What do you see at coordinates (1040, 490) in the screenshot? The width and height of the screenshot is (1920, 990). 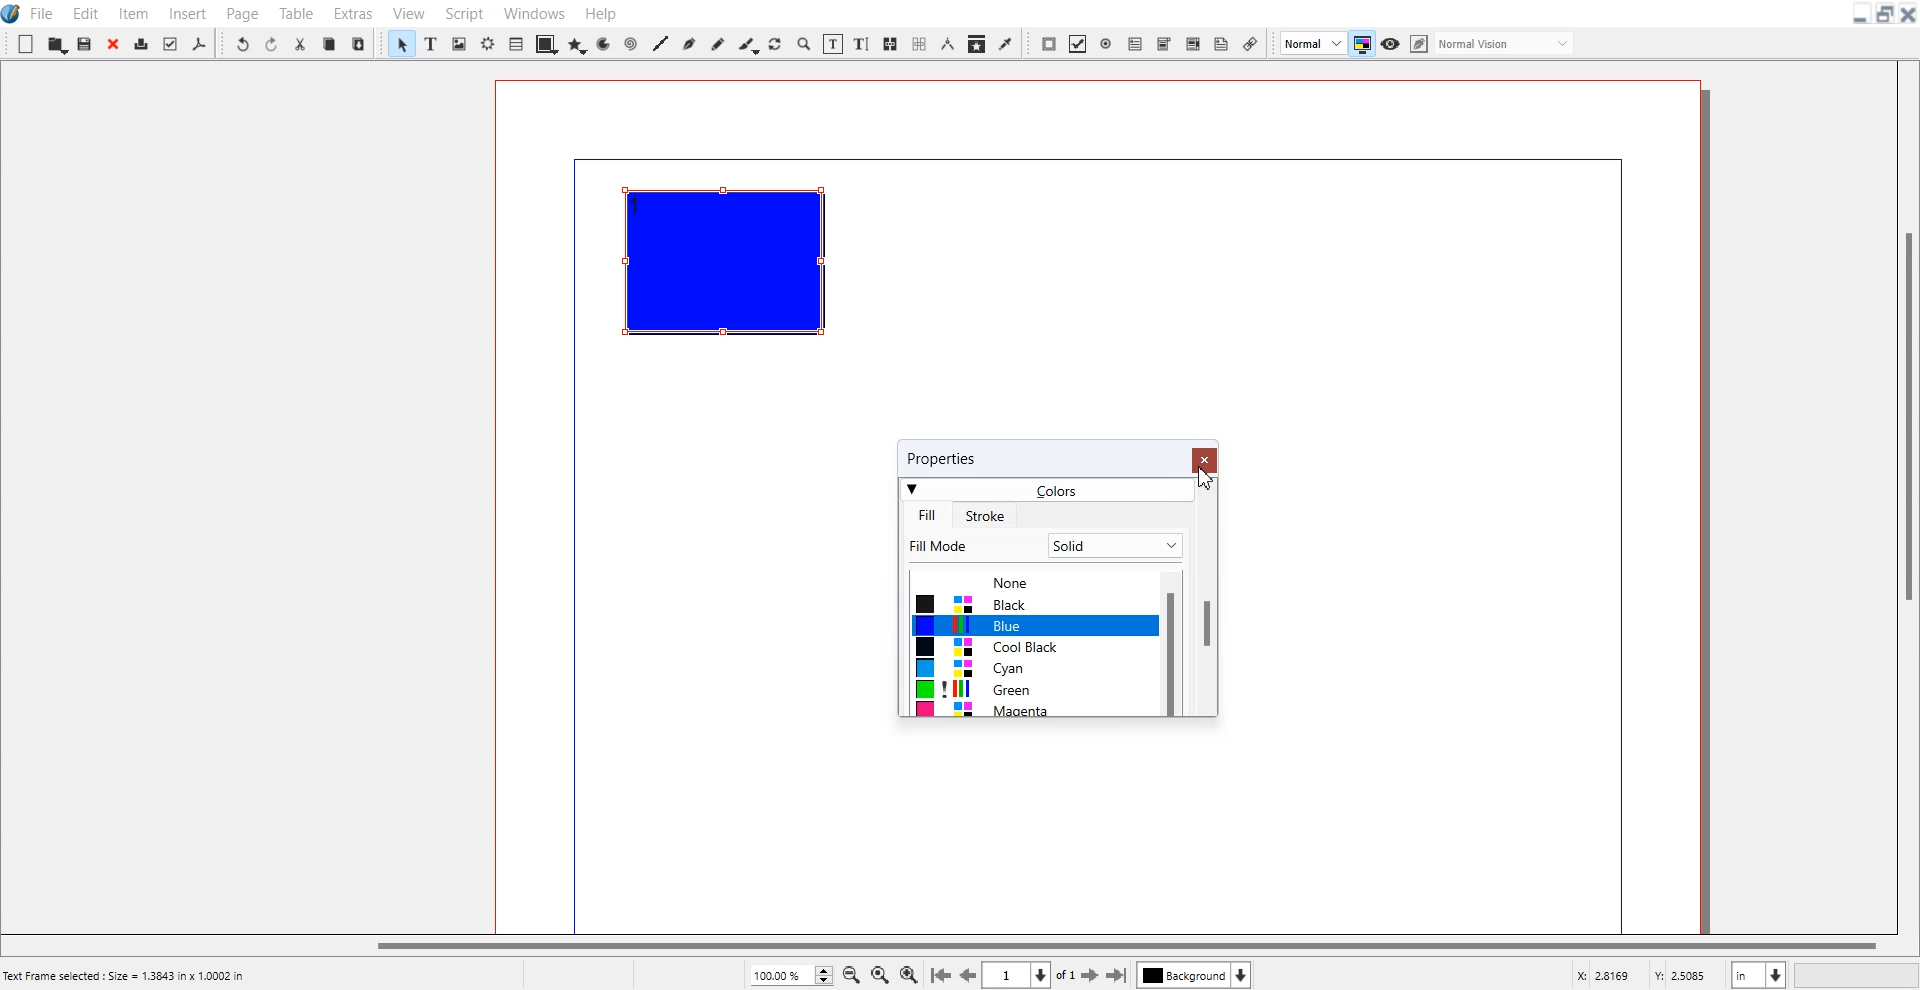 I see `Colors` at bounding box center [1040, 490].